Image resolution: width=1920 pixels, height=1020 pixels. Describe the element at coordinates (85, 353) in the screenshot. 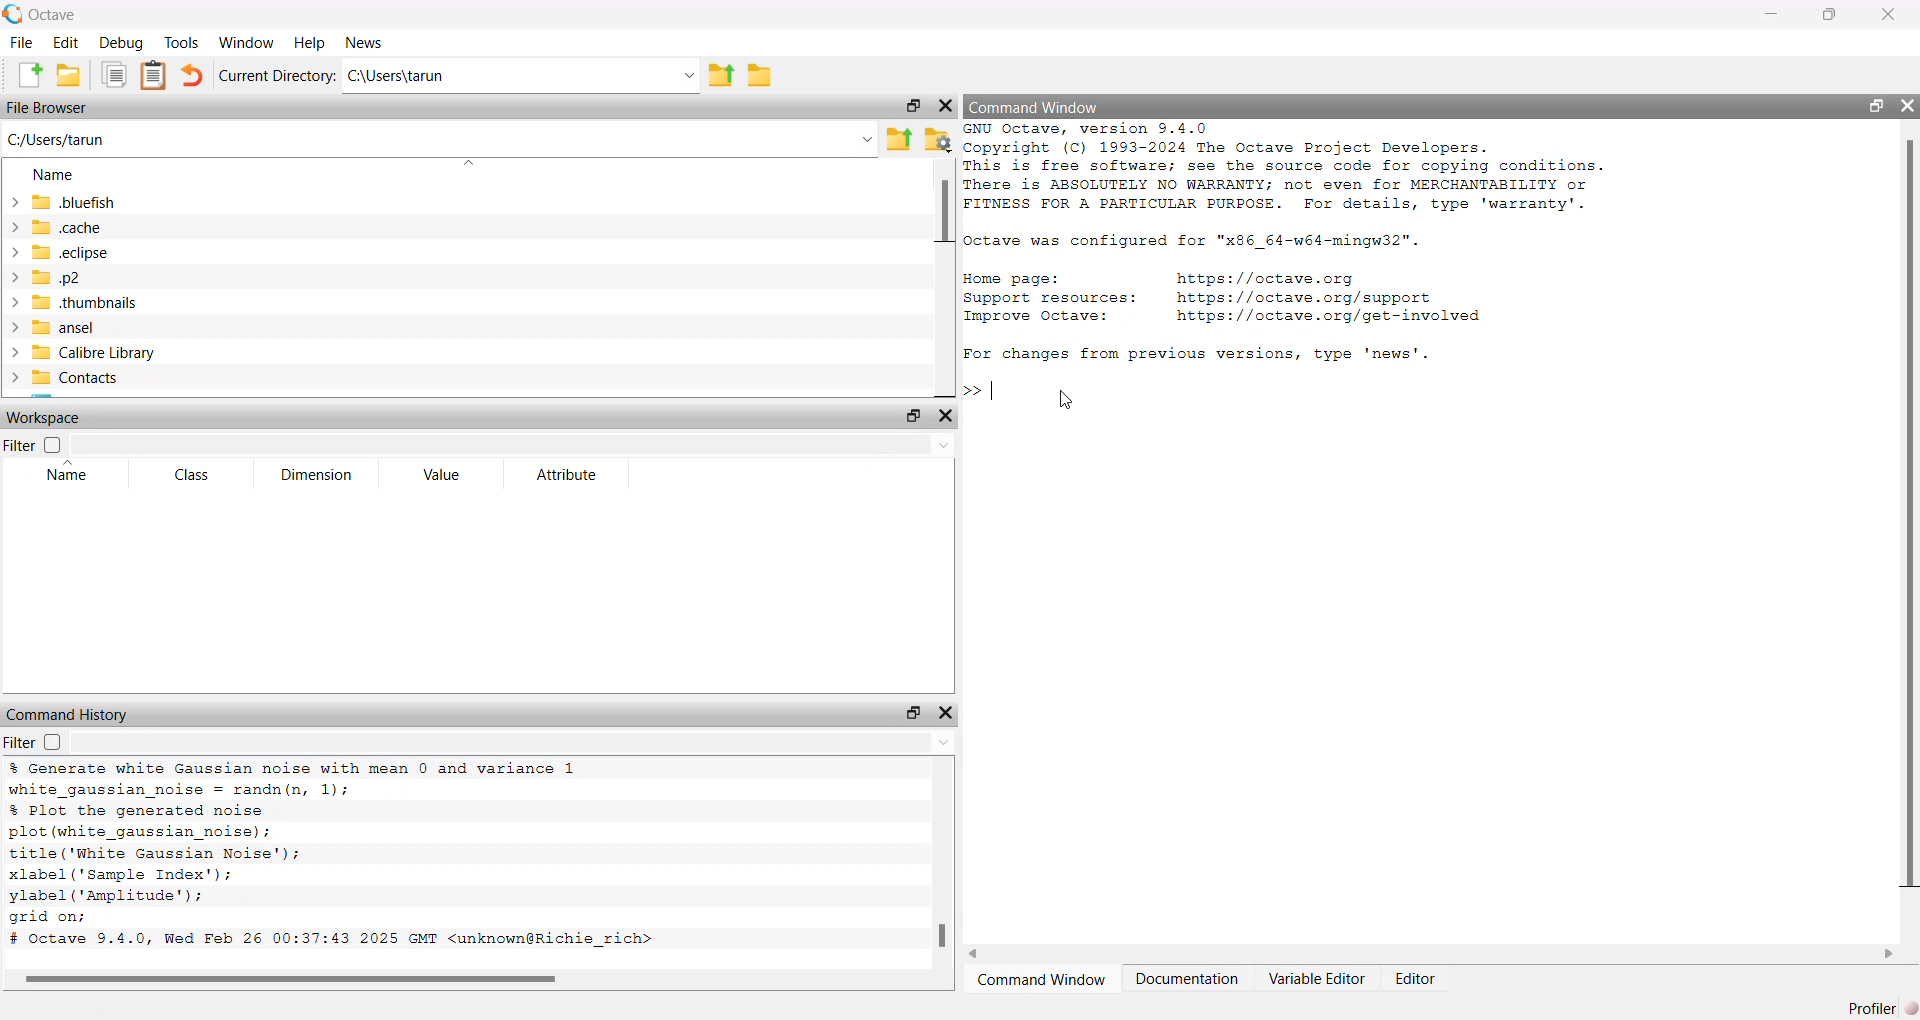

I see ` Calibre Library` at that location.